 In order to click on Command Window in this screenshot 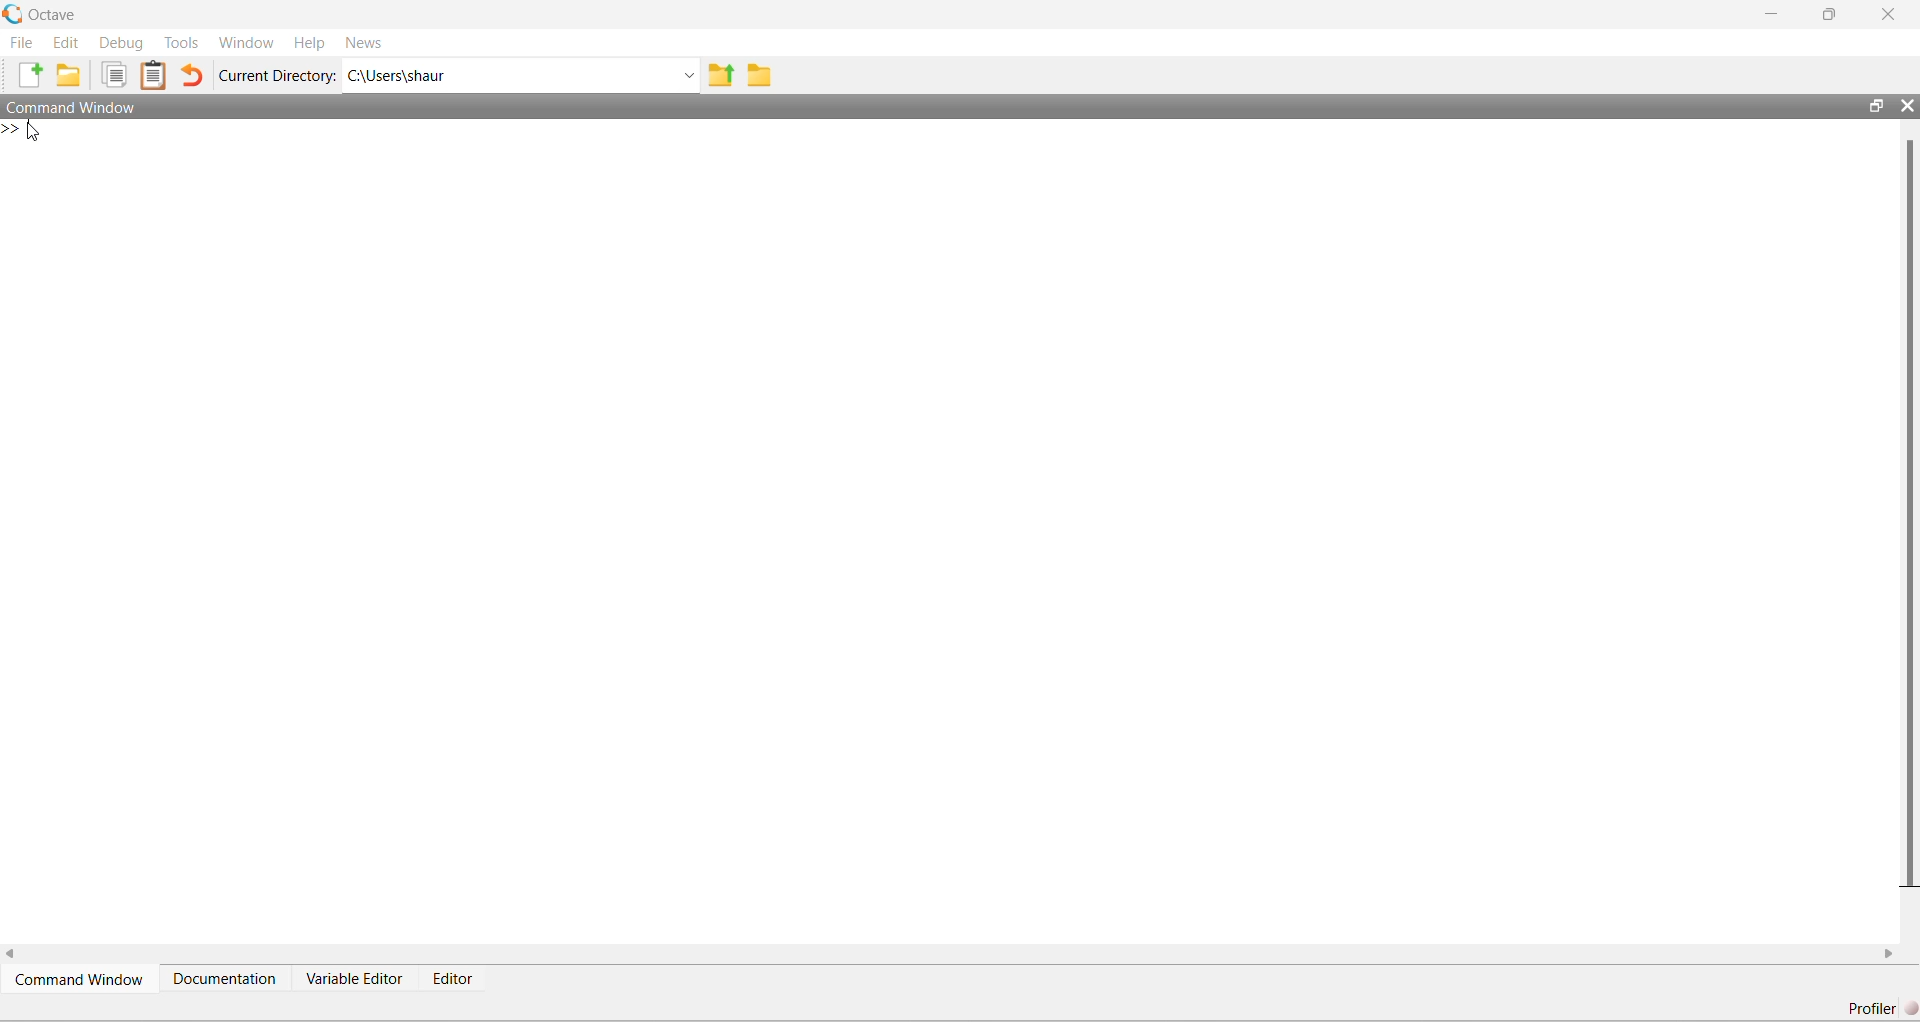, I will do `click(81, 979)`.